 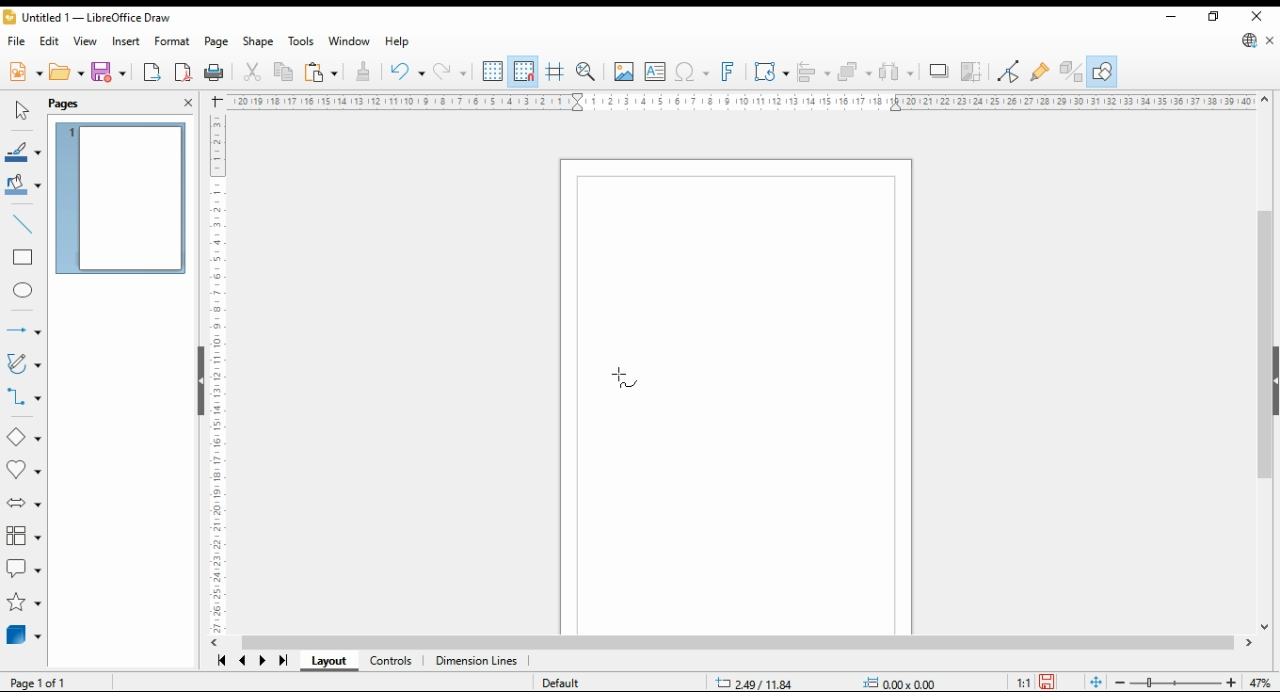 I want to click on paste, so click(x=323, y=71).